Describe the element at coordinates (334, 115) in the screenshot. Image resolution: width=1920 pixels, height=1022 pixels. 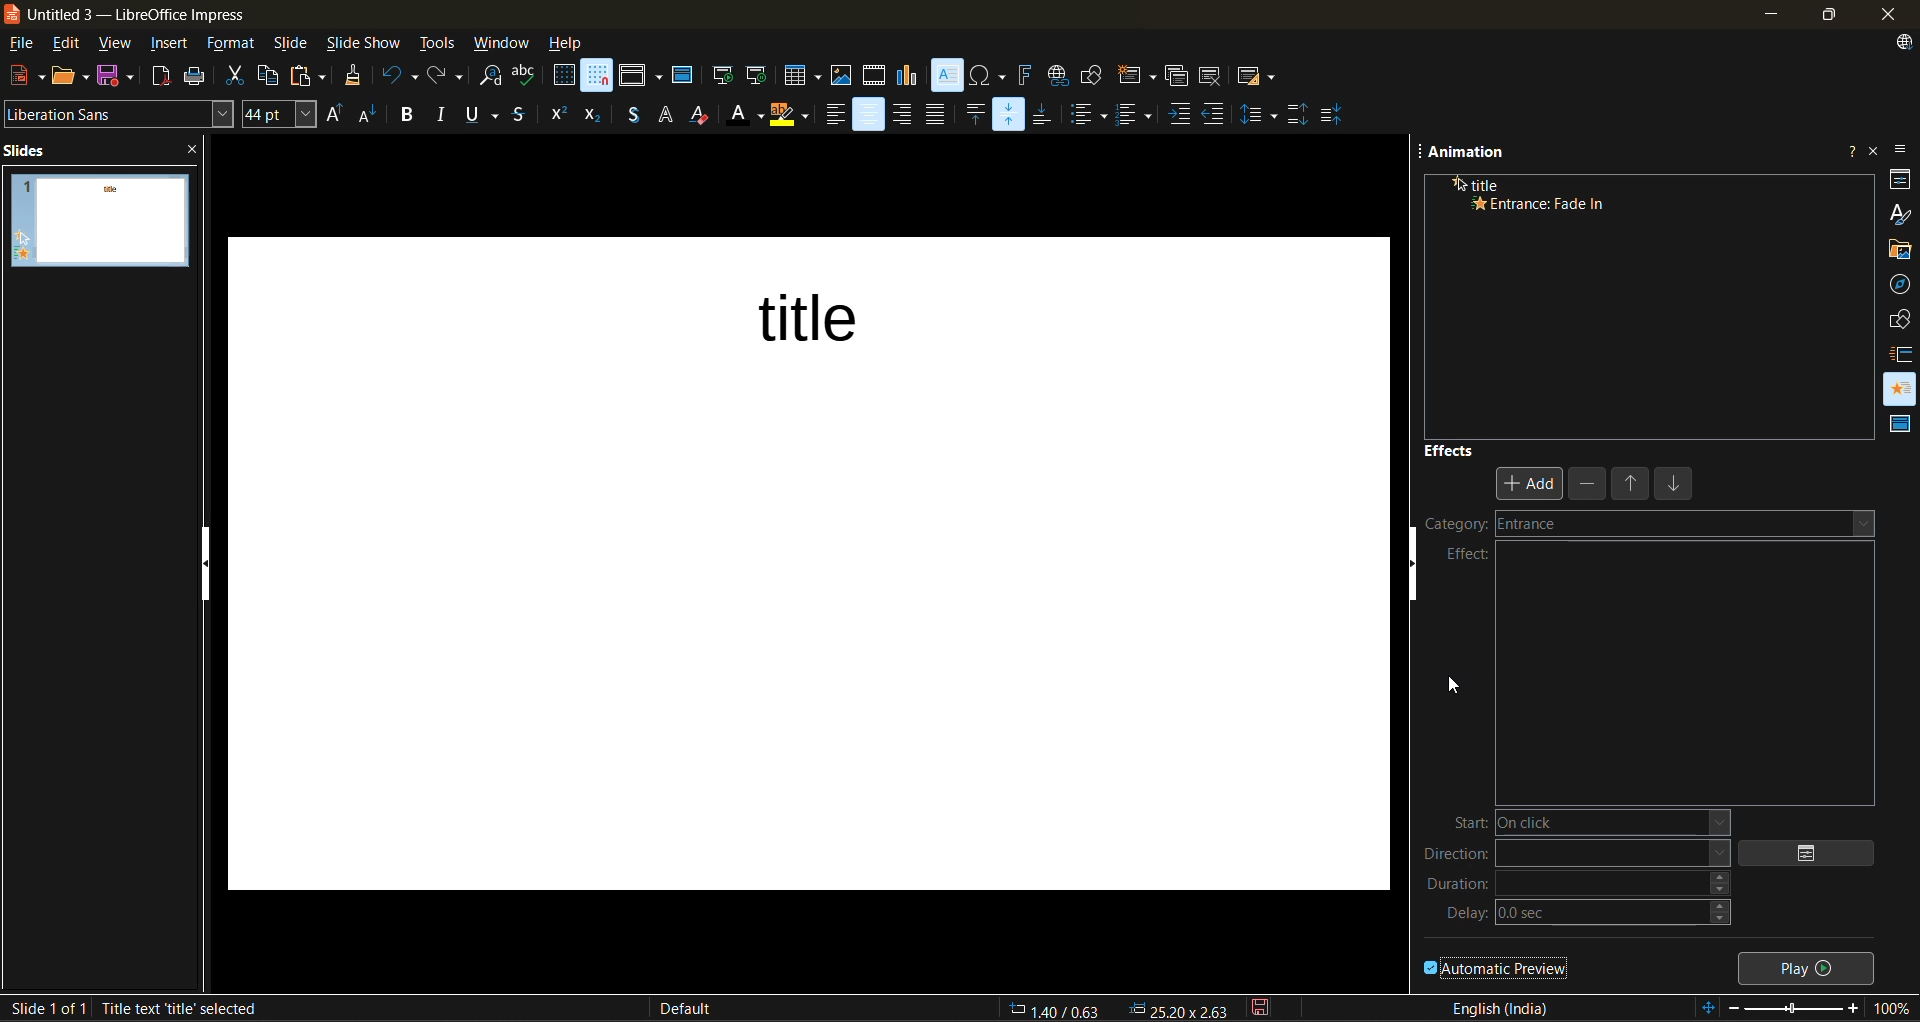
I see `increase font size` at that location.